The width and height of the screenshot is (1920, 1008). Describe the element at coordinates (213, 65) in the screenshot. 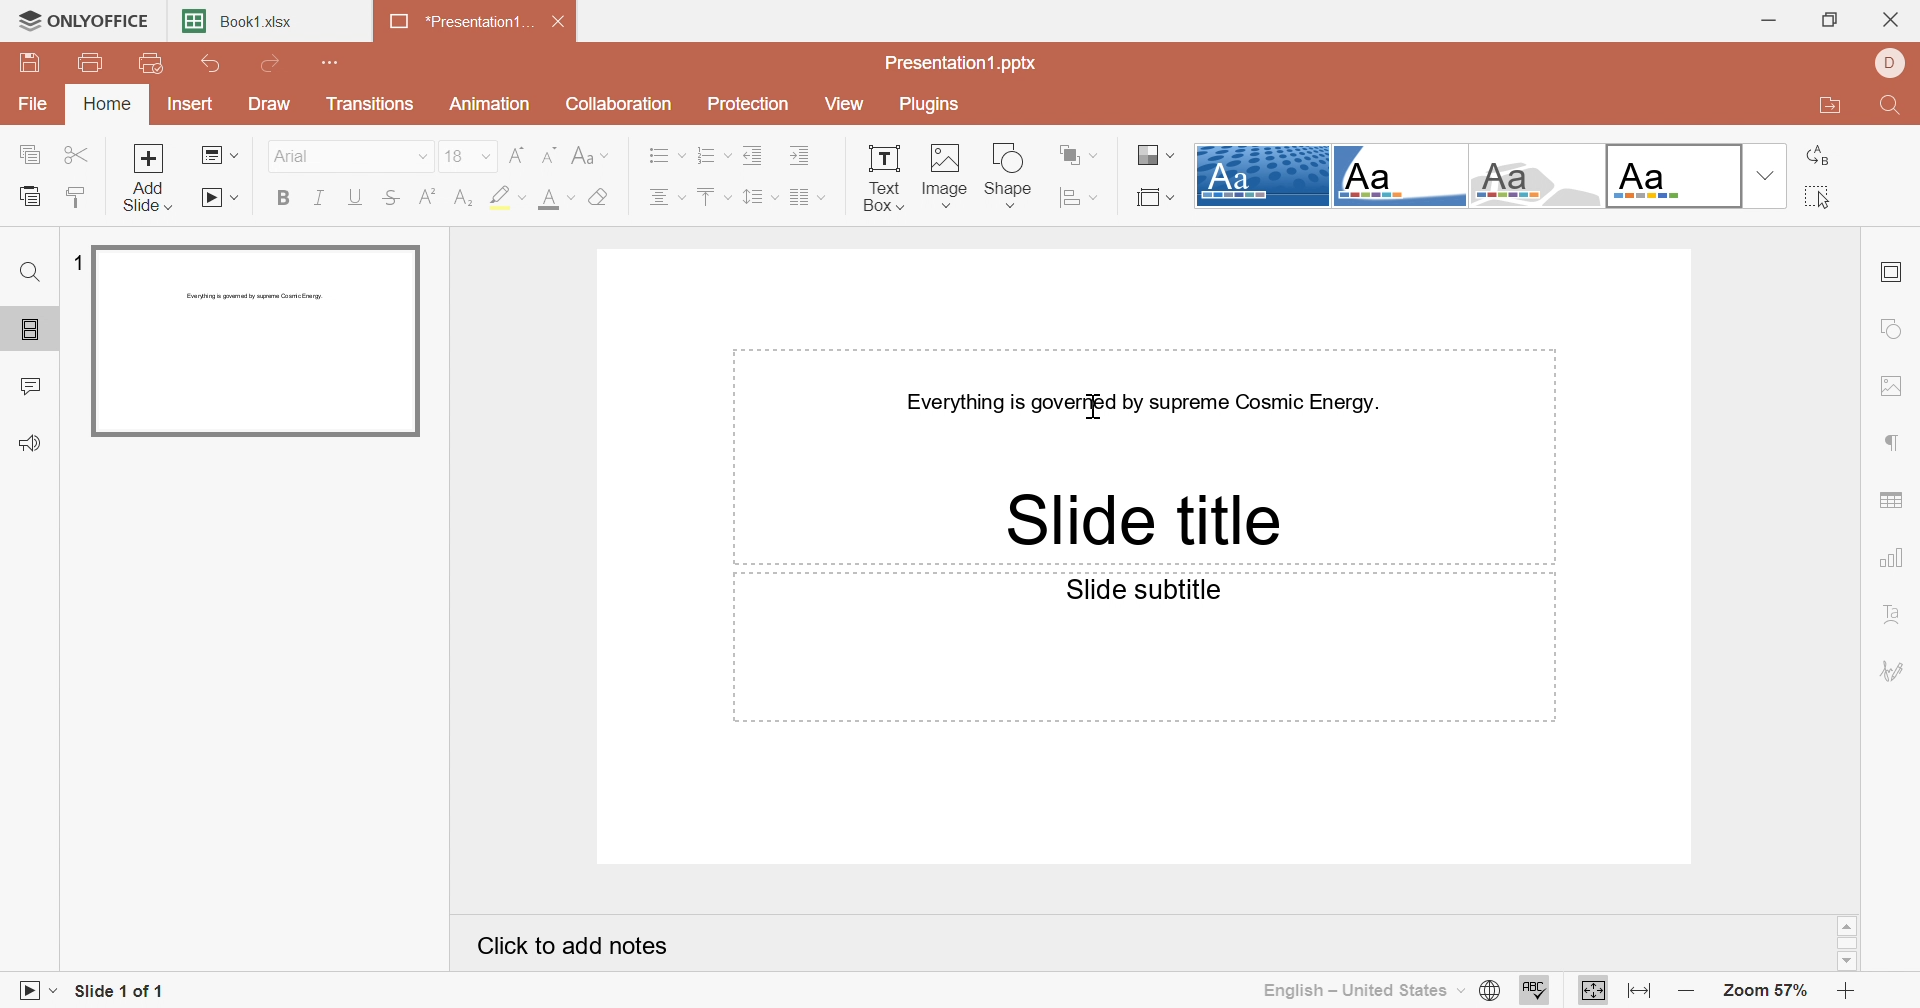

I see `Undo` at that location.